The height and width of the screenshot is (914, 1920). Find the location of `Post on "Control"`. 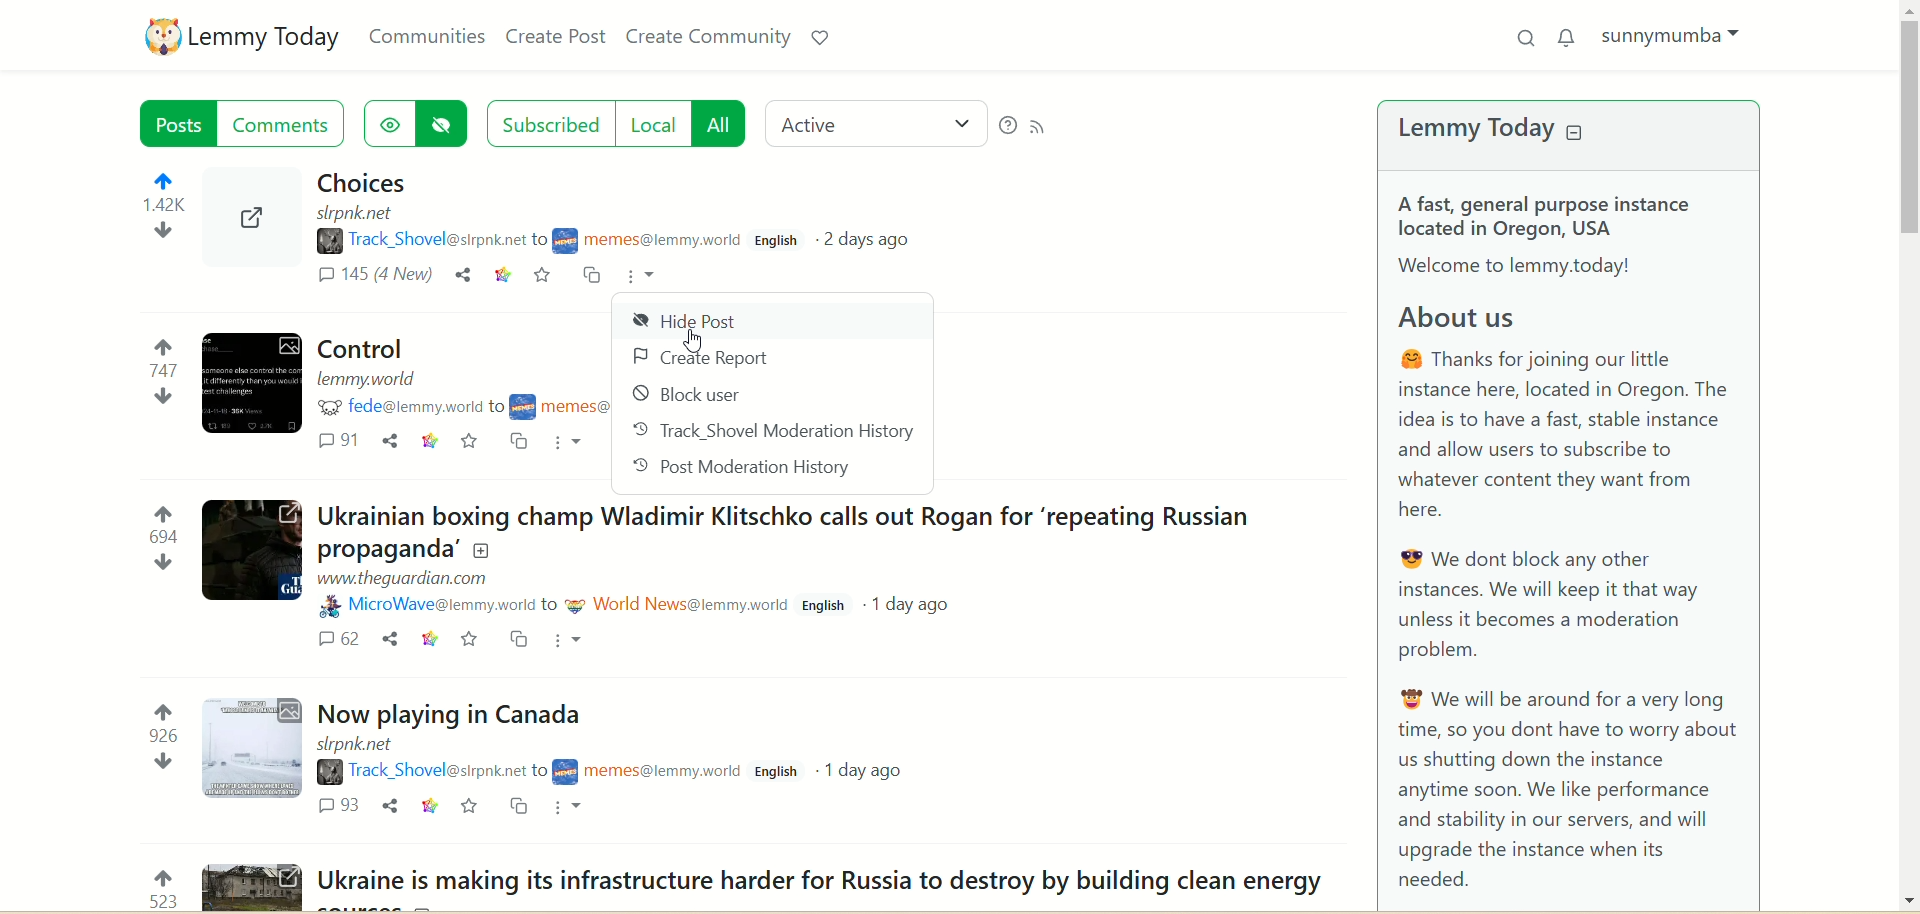

Post on "Control" is located at coordinates (359, 349).